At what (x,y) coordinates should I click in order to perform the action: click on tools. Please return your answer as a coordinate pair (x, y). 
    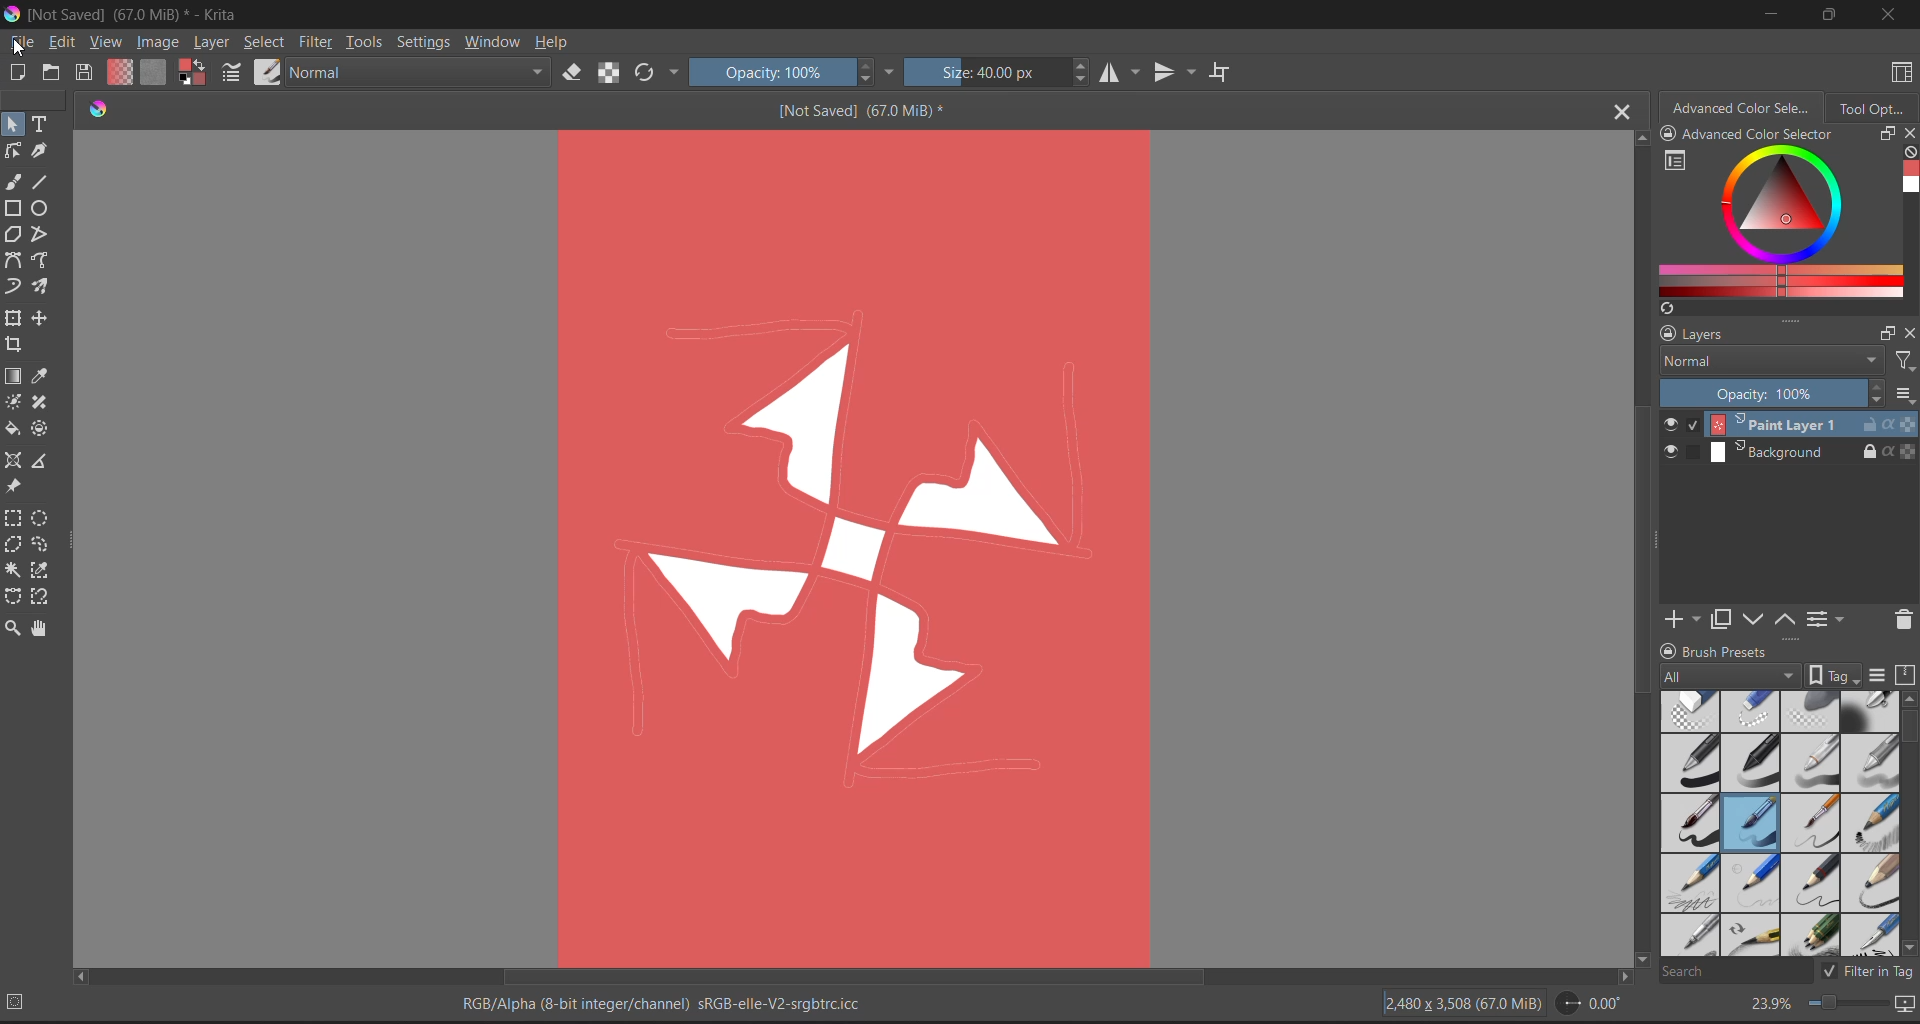
    Looking at the image, I should click on (12, 179).